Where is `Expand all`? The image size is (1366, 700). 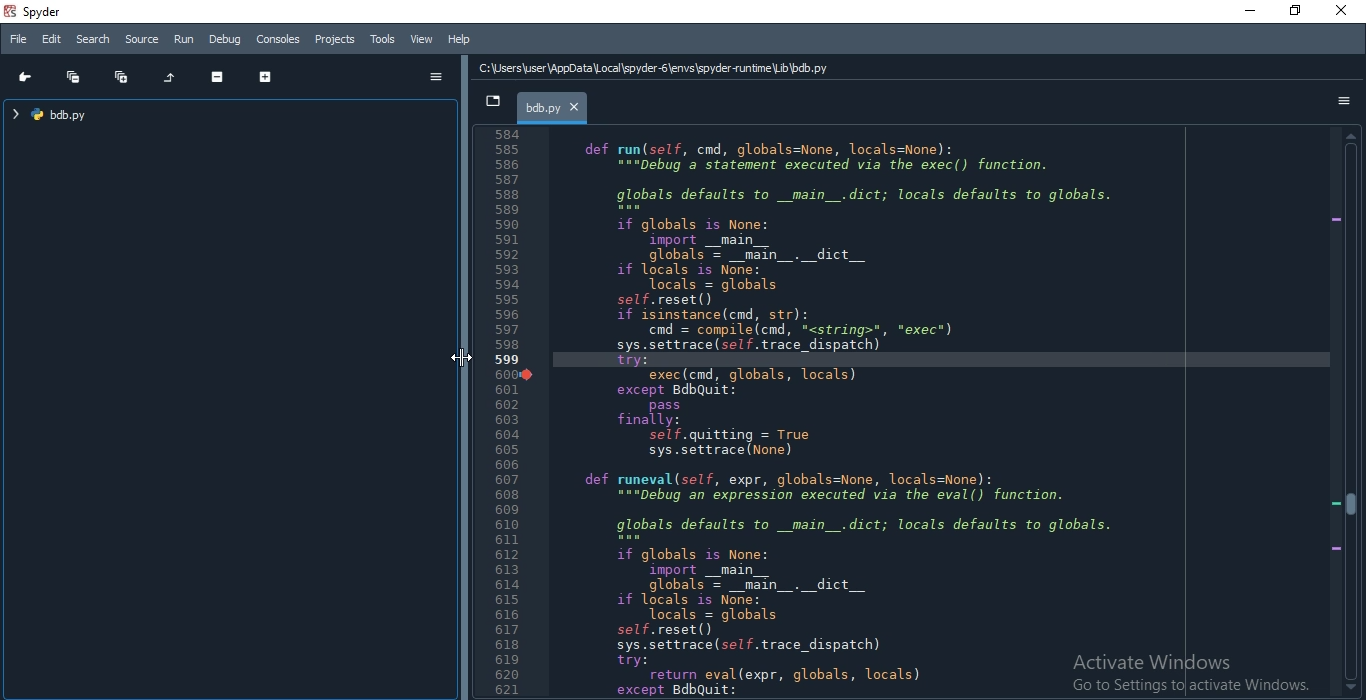
Expand all is located at coordinates (122, 76).